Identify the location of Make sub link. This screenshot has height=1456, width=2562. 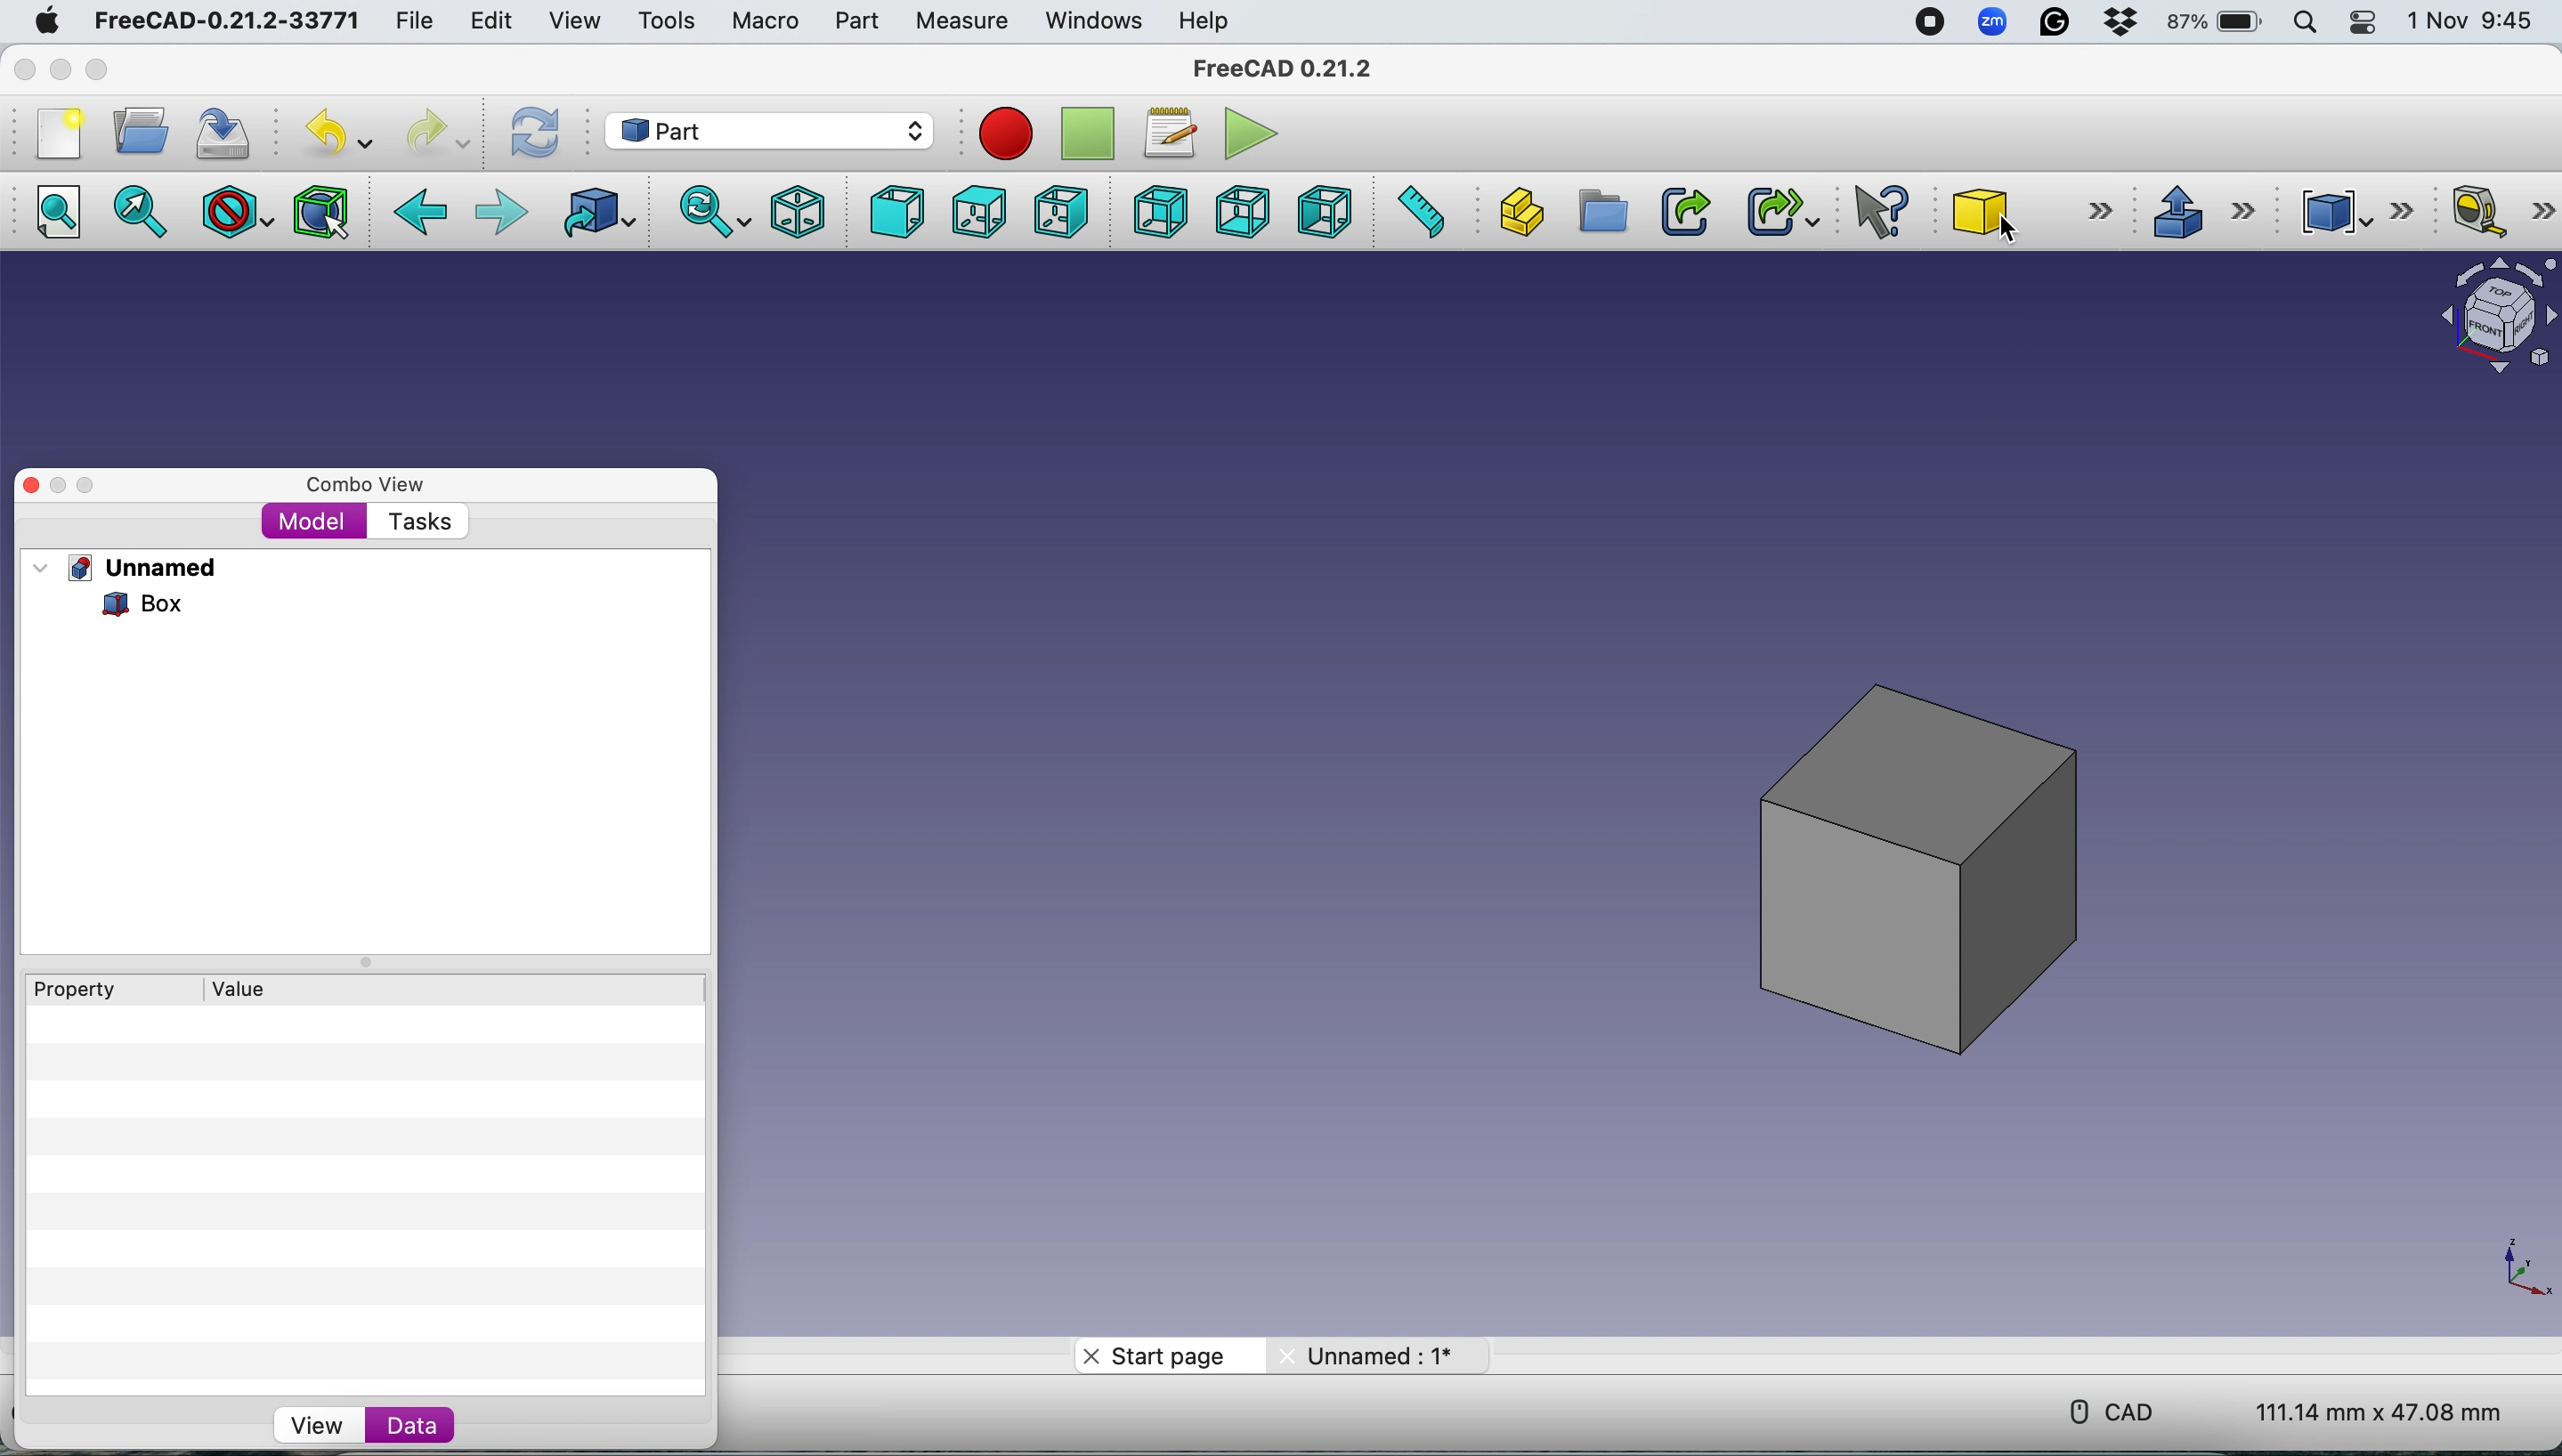
(1773, 208).